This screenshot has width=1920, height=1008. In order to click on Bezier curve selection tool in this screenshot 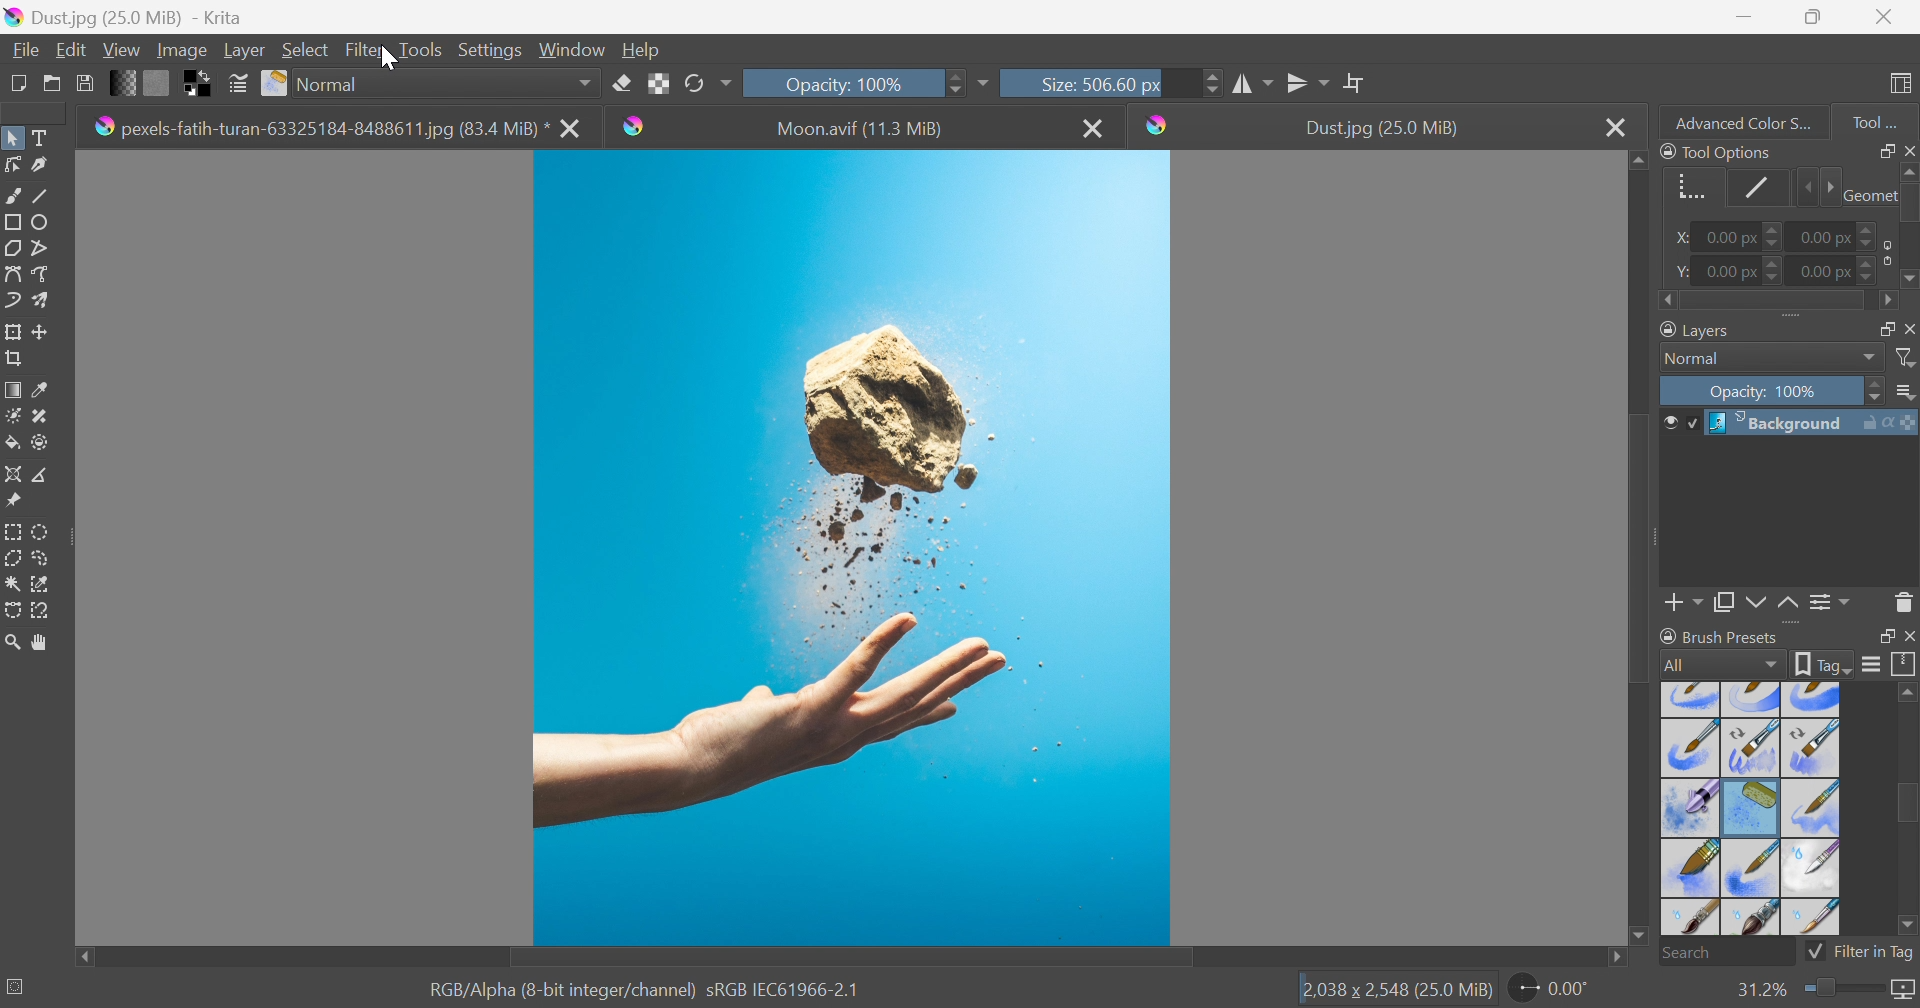, I will do `click(14, 584)`.